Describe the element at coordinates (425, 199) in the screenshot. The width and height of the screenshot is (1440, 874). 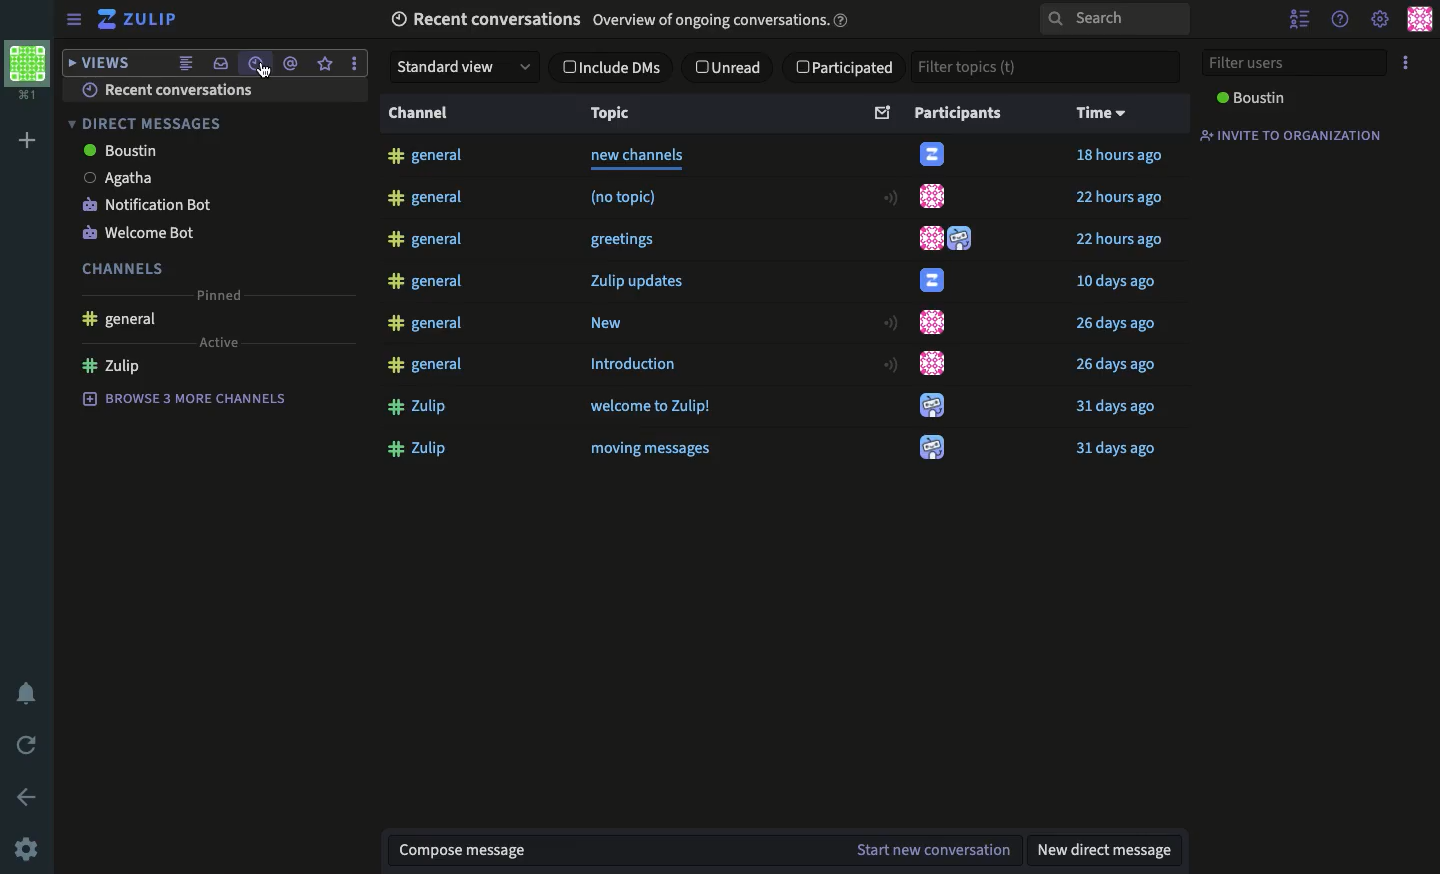
I see `general` at that location.